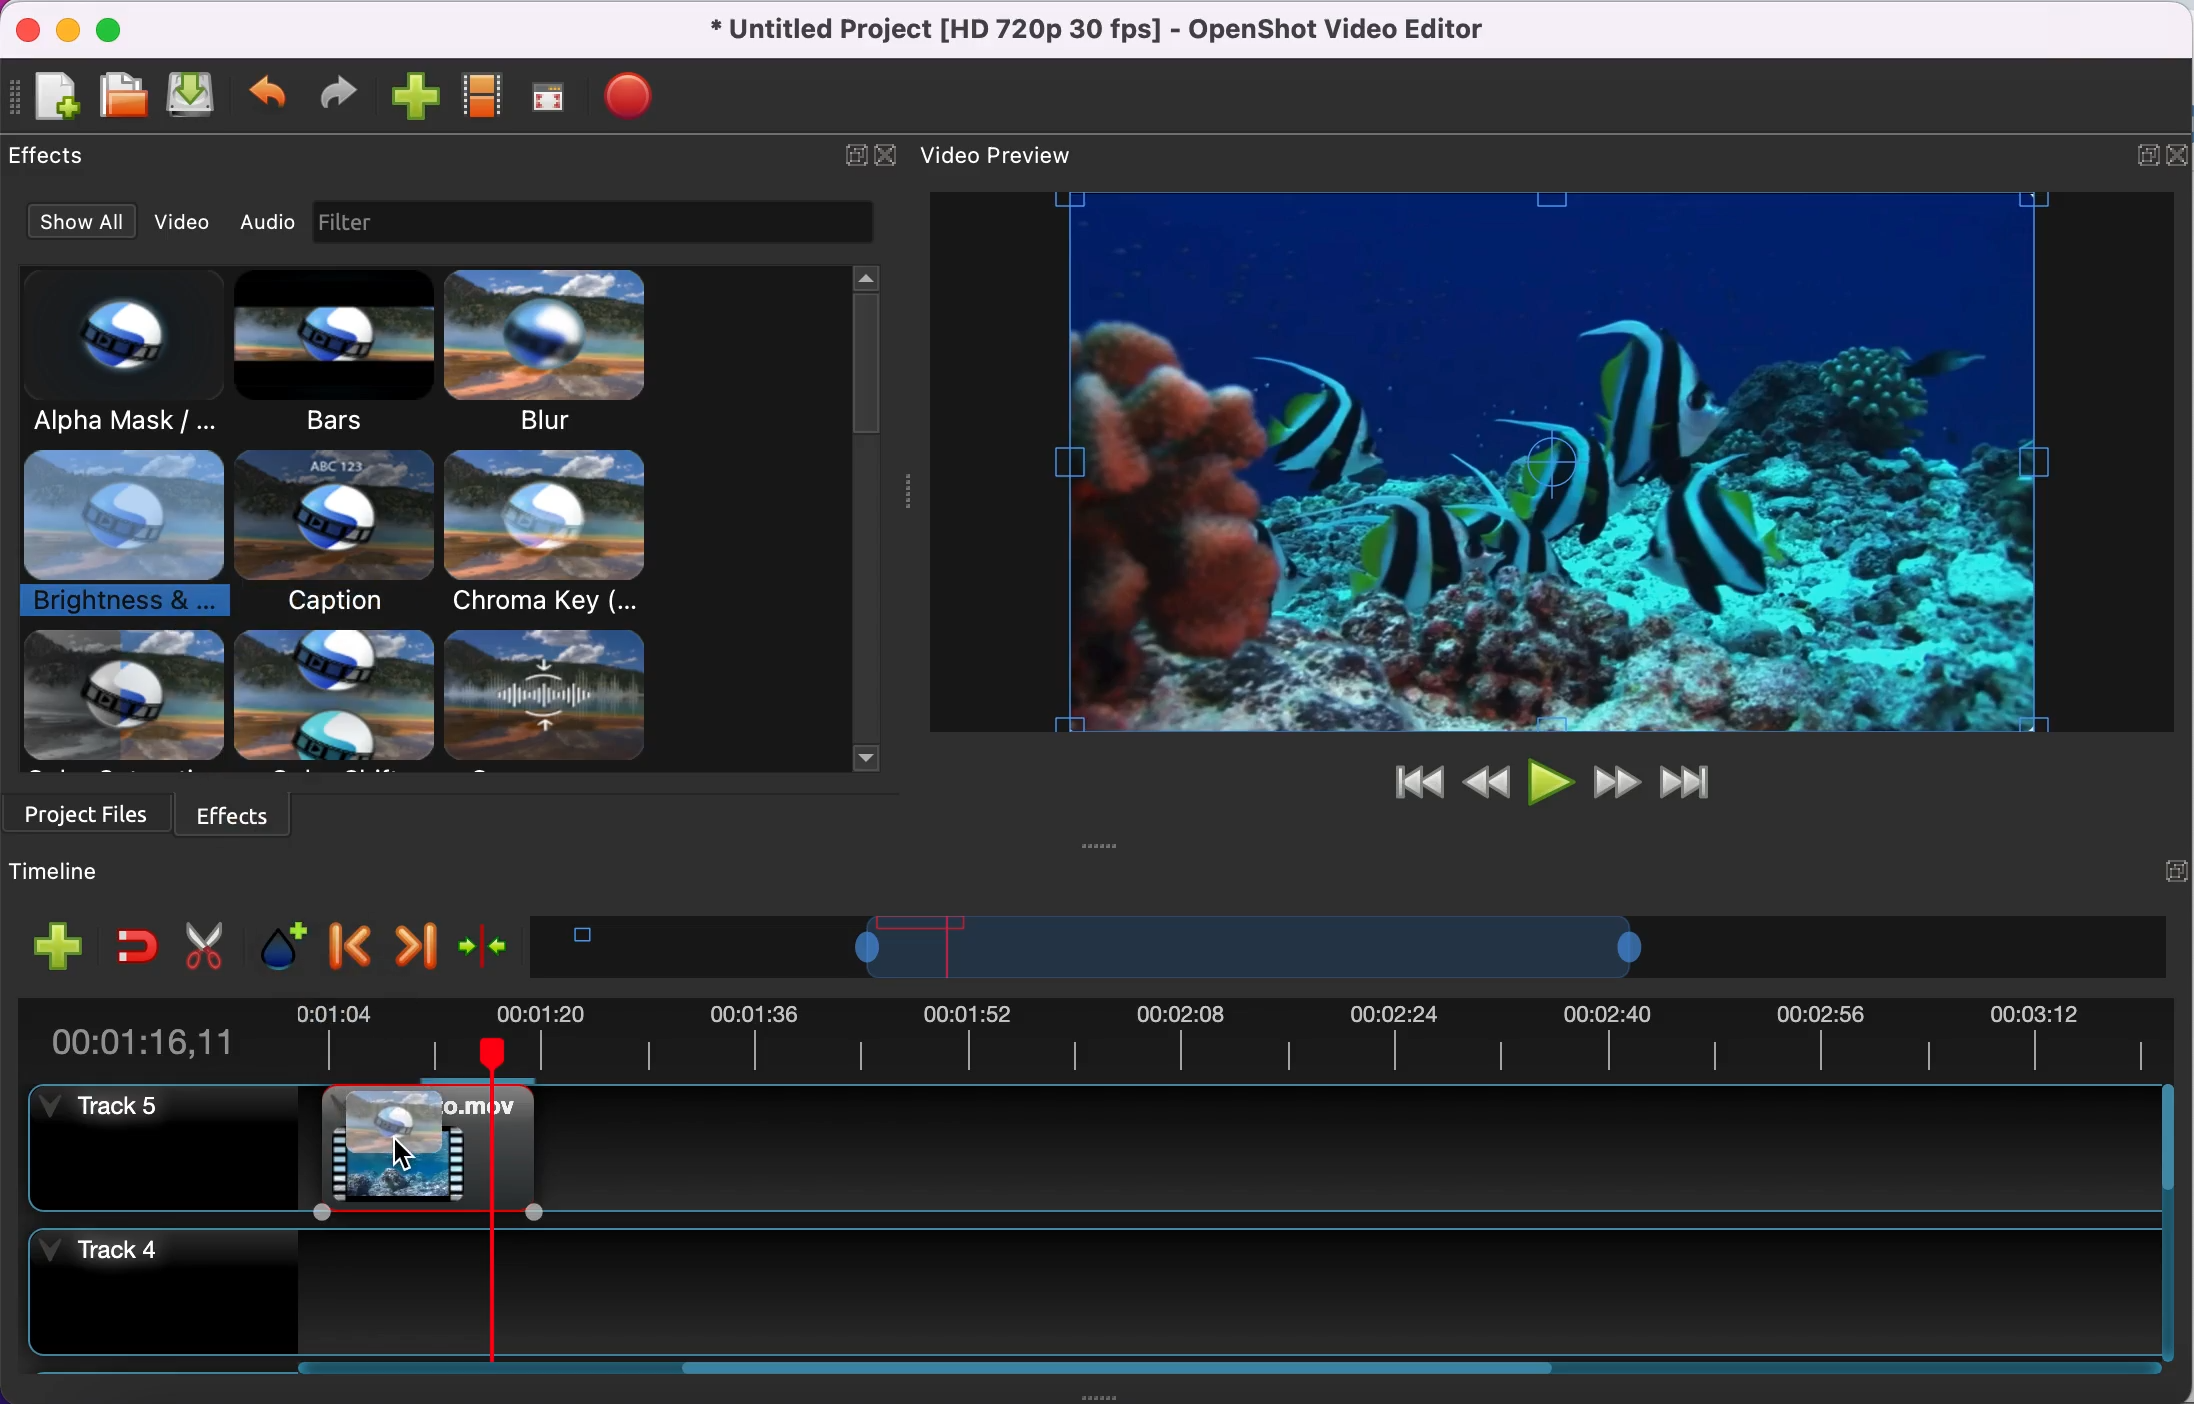 The width and height of the screenshot is (2194, 1404). What do you see at coordinates (1004, 153) in the screenshot?
I see `video preview` at bounding box center [1004, 153].